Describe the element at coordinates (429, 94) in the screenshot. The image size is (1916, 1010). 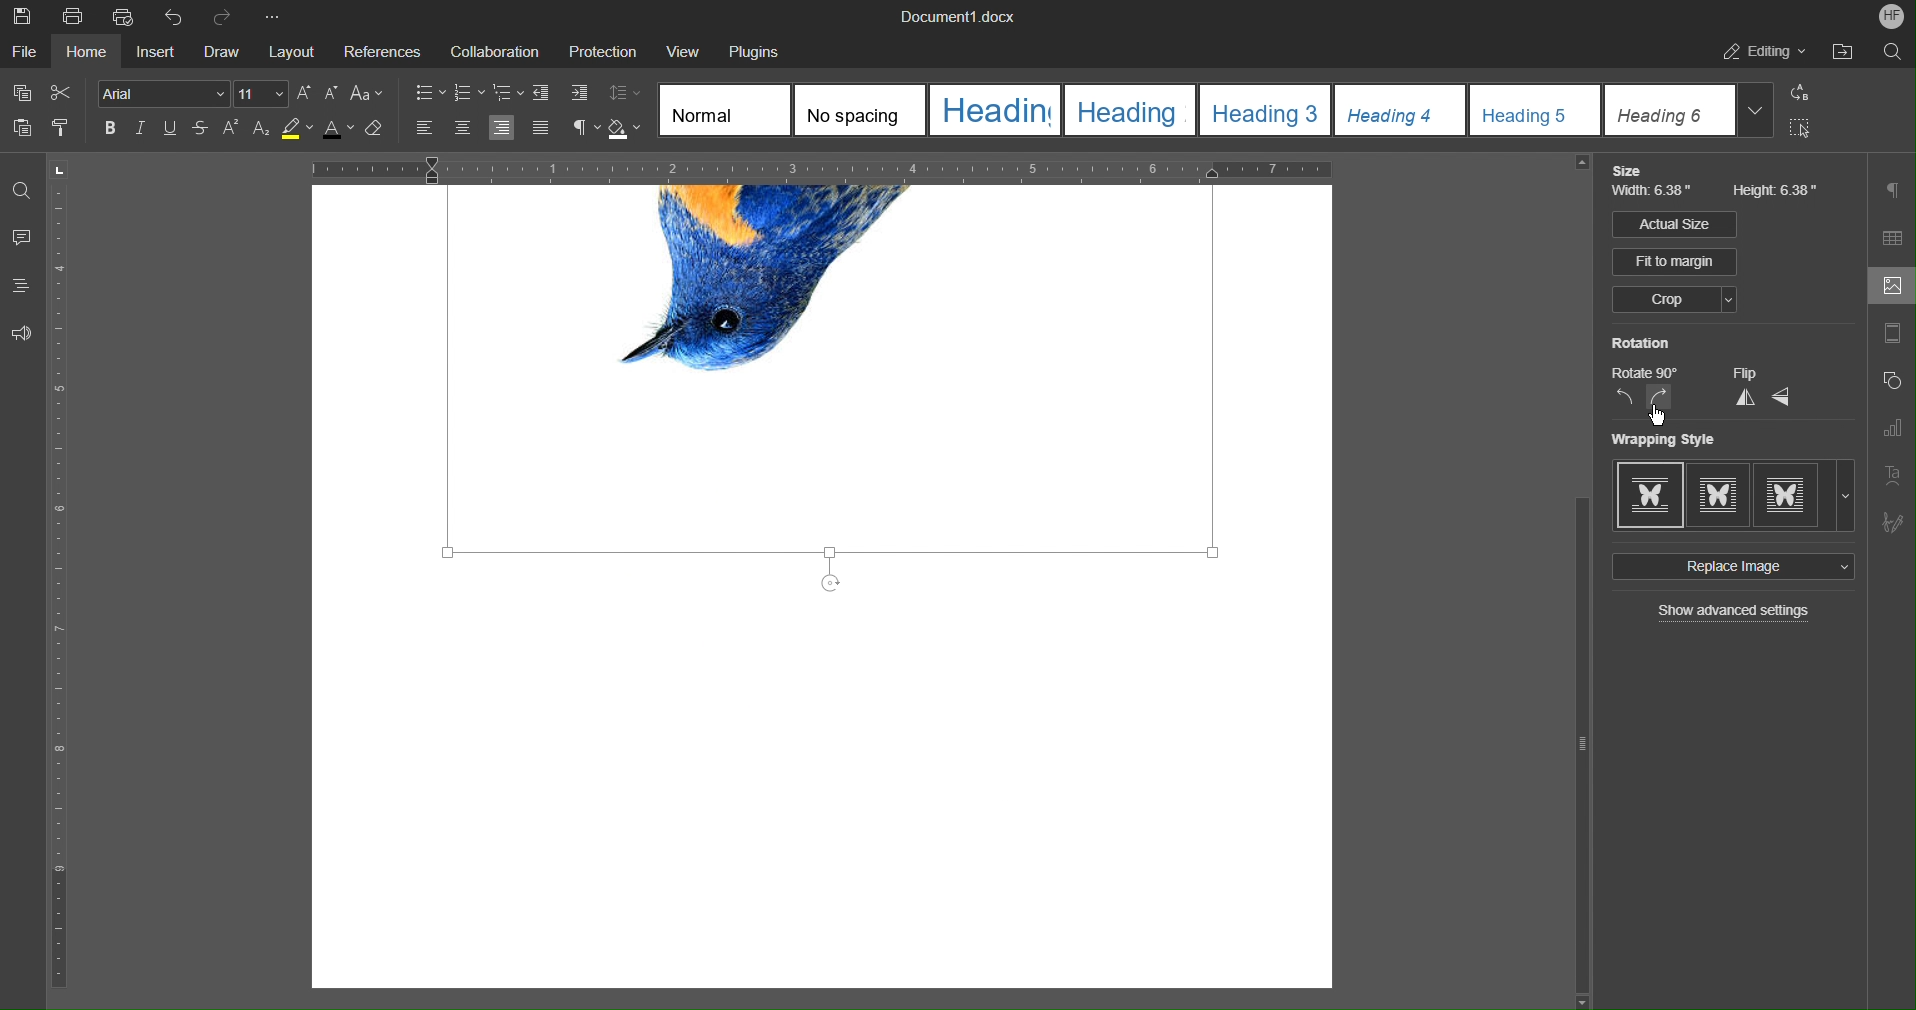
I see `Bullet Points` at that location.